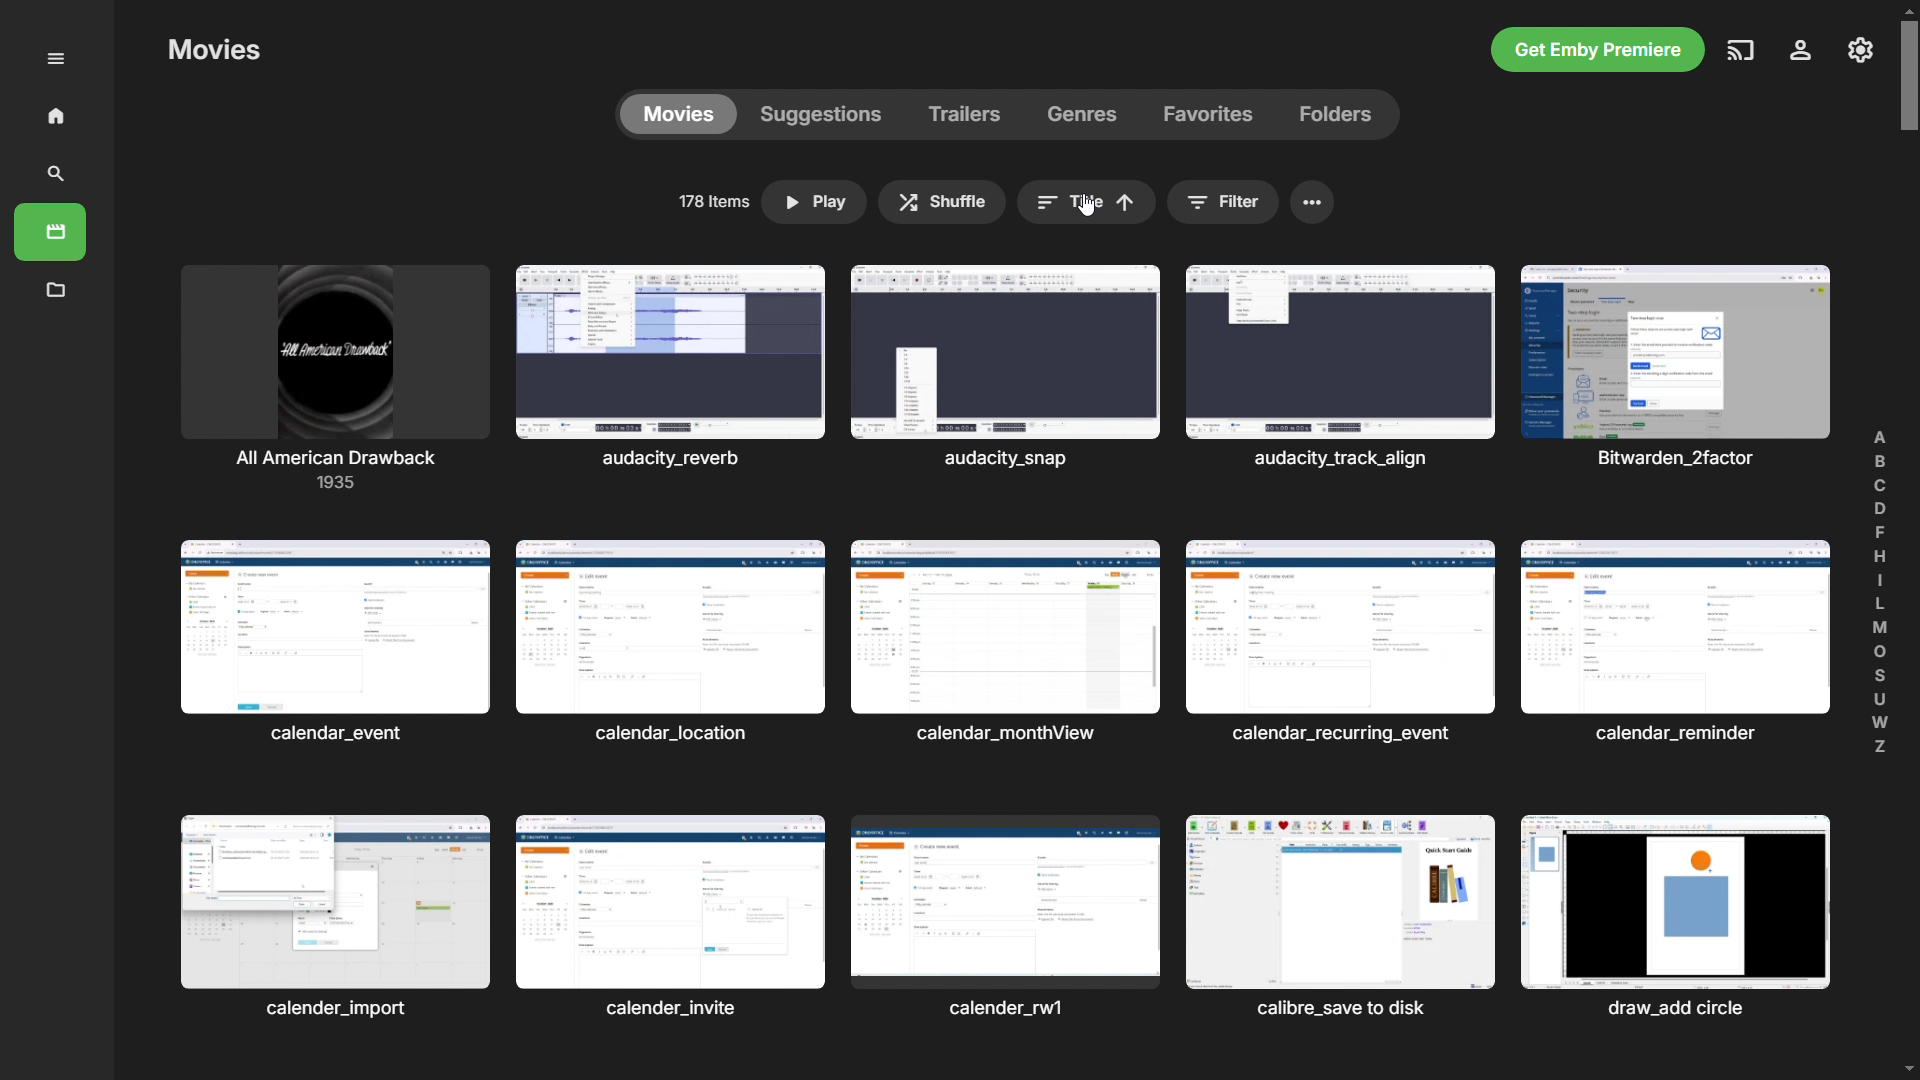 The height and width of the screenshot is (1080, 1920). What do you see at coordinates (332, 378) in the screenshot?
I see `movies` at bounding box center [332, 378].